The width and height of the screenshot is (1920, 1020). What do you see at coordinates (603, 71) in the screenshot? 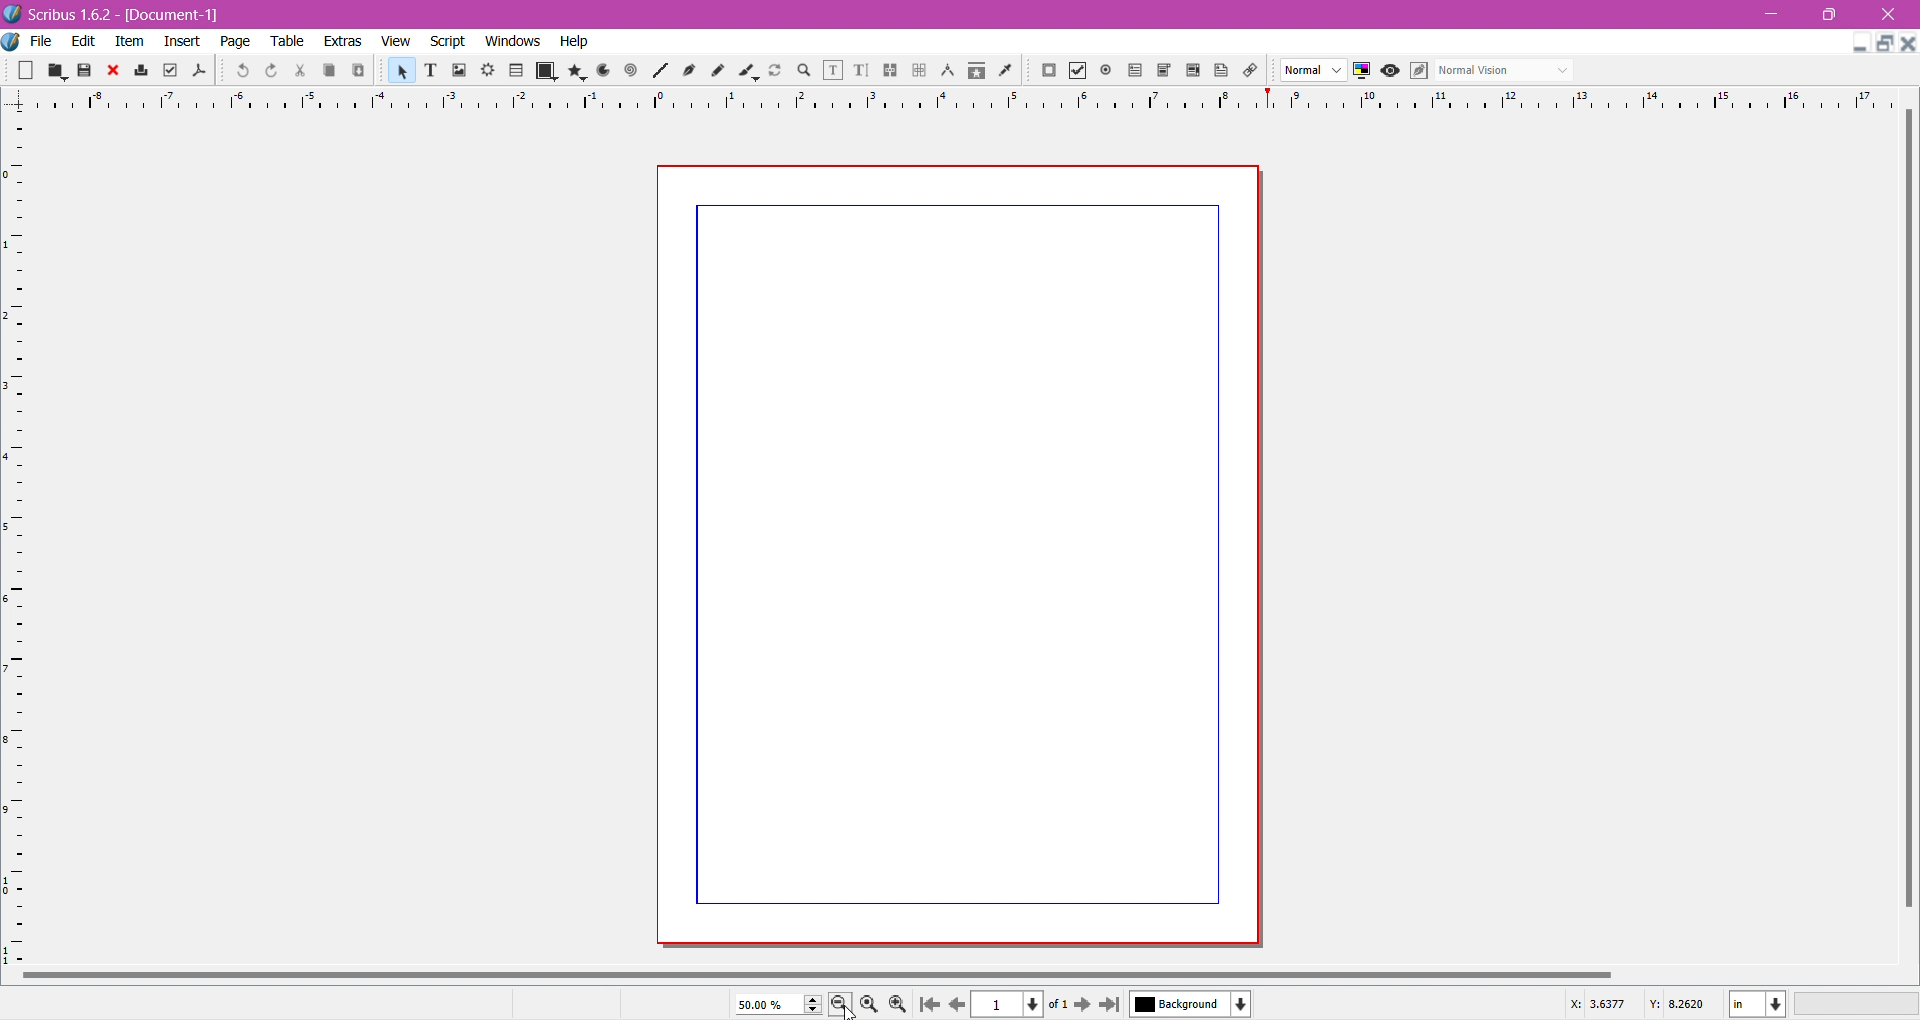
I see `Arc` at bounding box center [603, 71].